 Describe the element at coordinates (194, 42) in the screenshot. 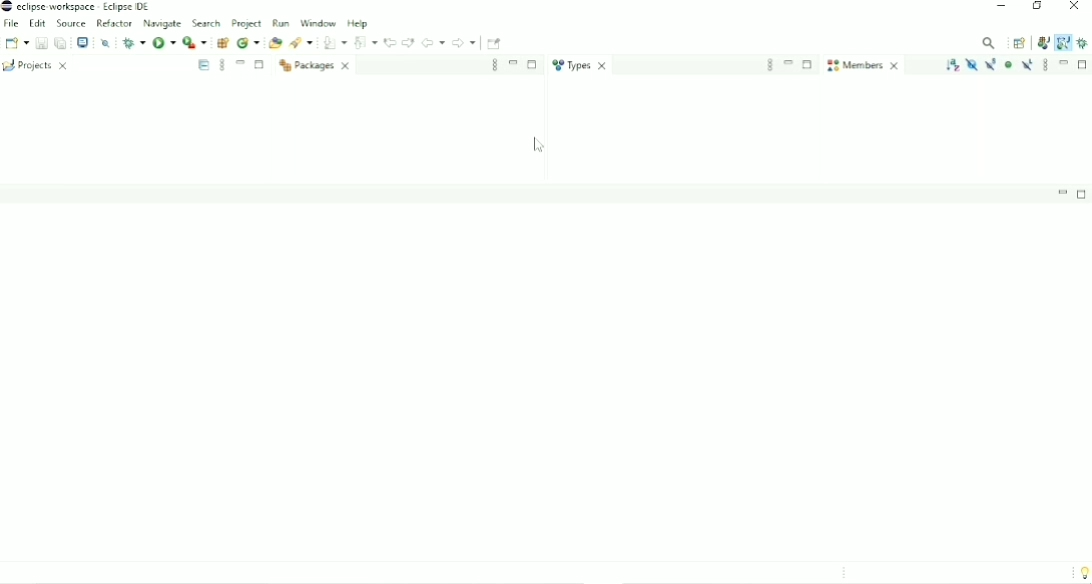

I see `Run` at that location.